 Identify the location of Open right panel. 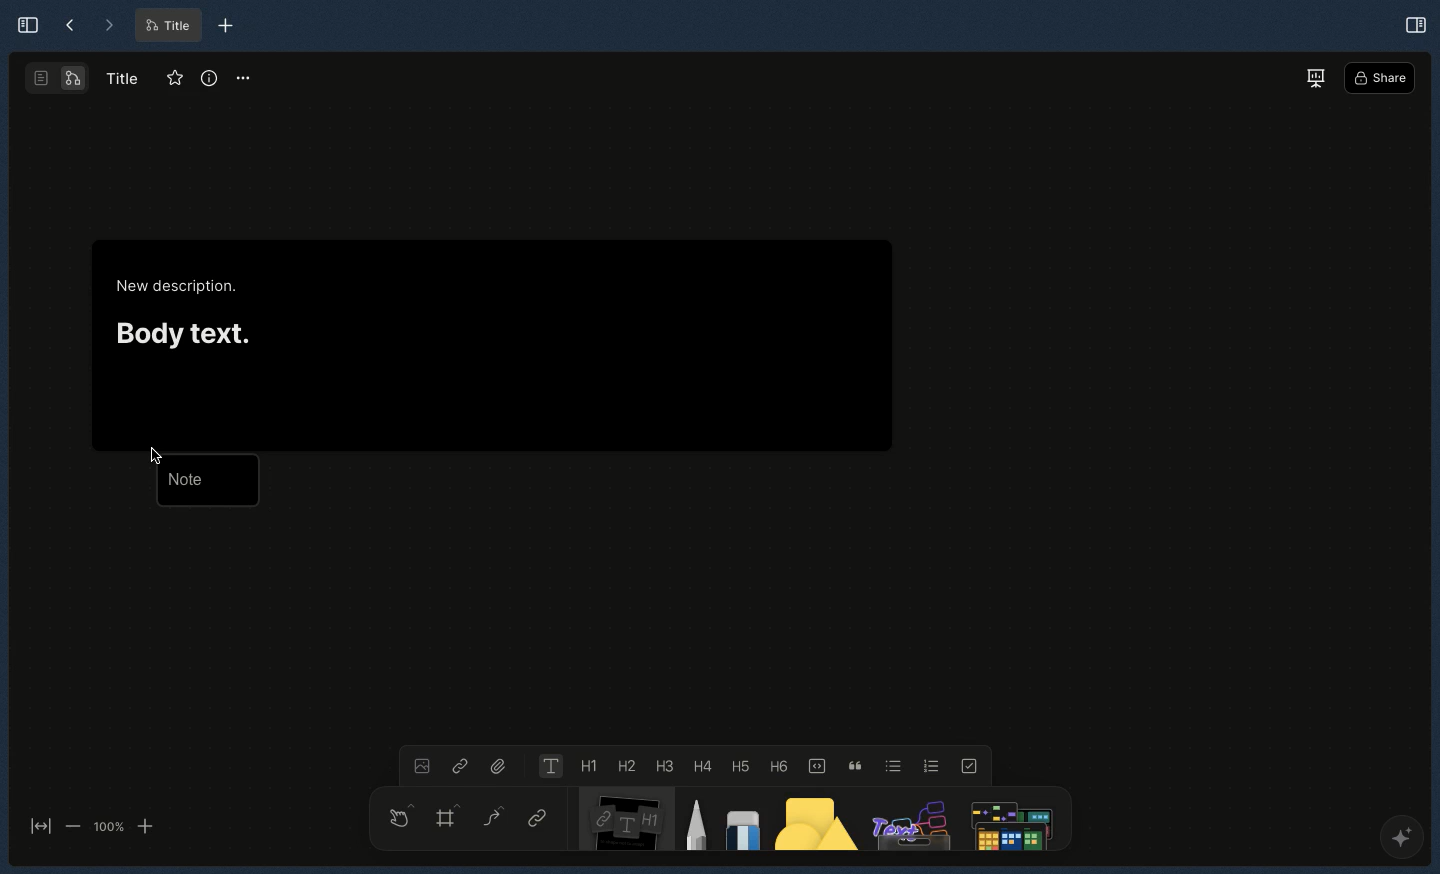
(1415, 23).